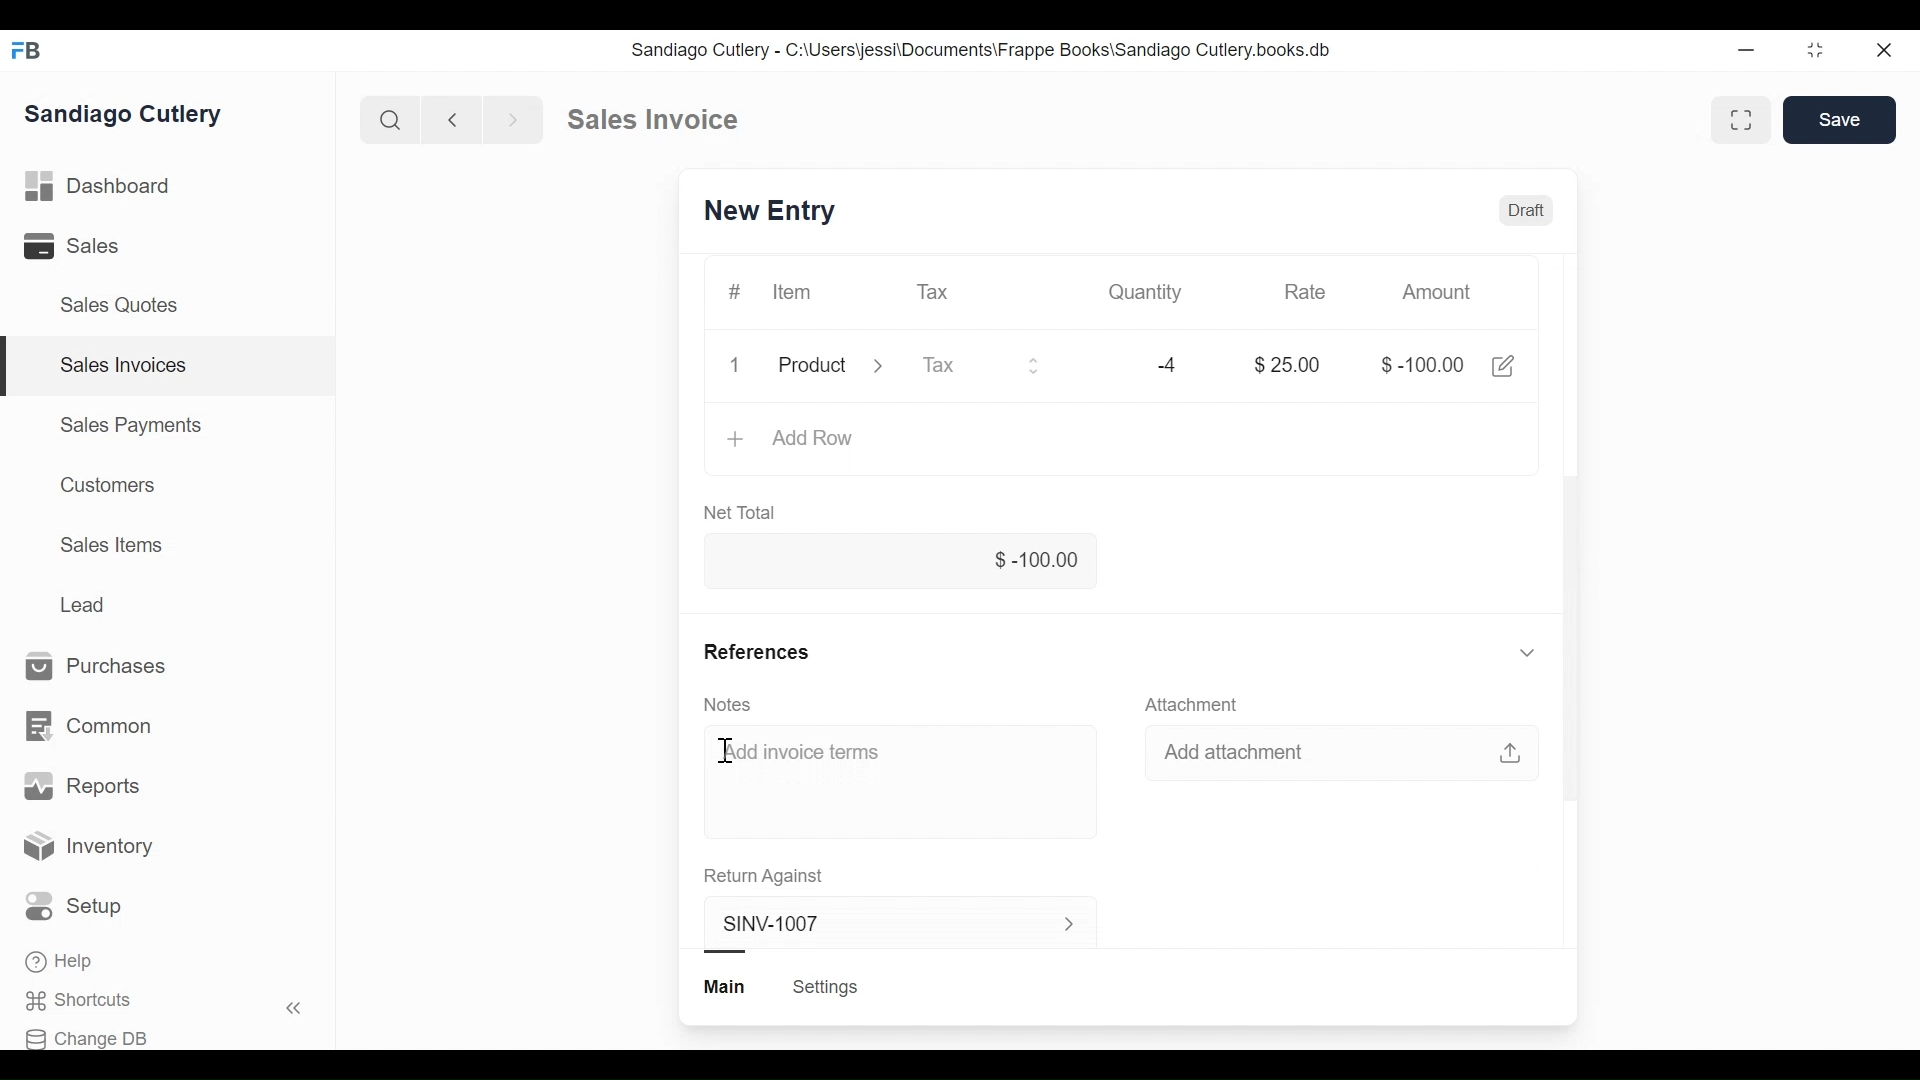 Image resolution: width=1920 pixels, height=1080 pixels. What do you see at coordinates (826, 987) in the screenshot?
I see `Settings` at bounding box center [826, 987].